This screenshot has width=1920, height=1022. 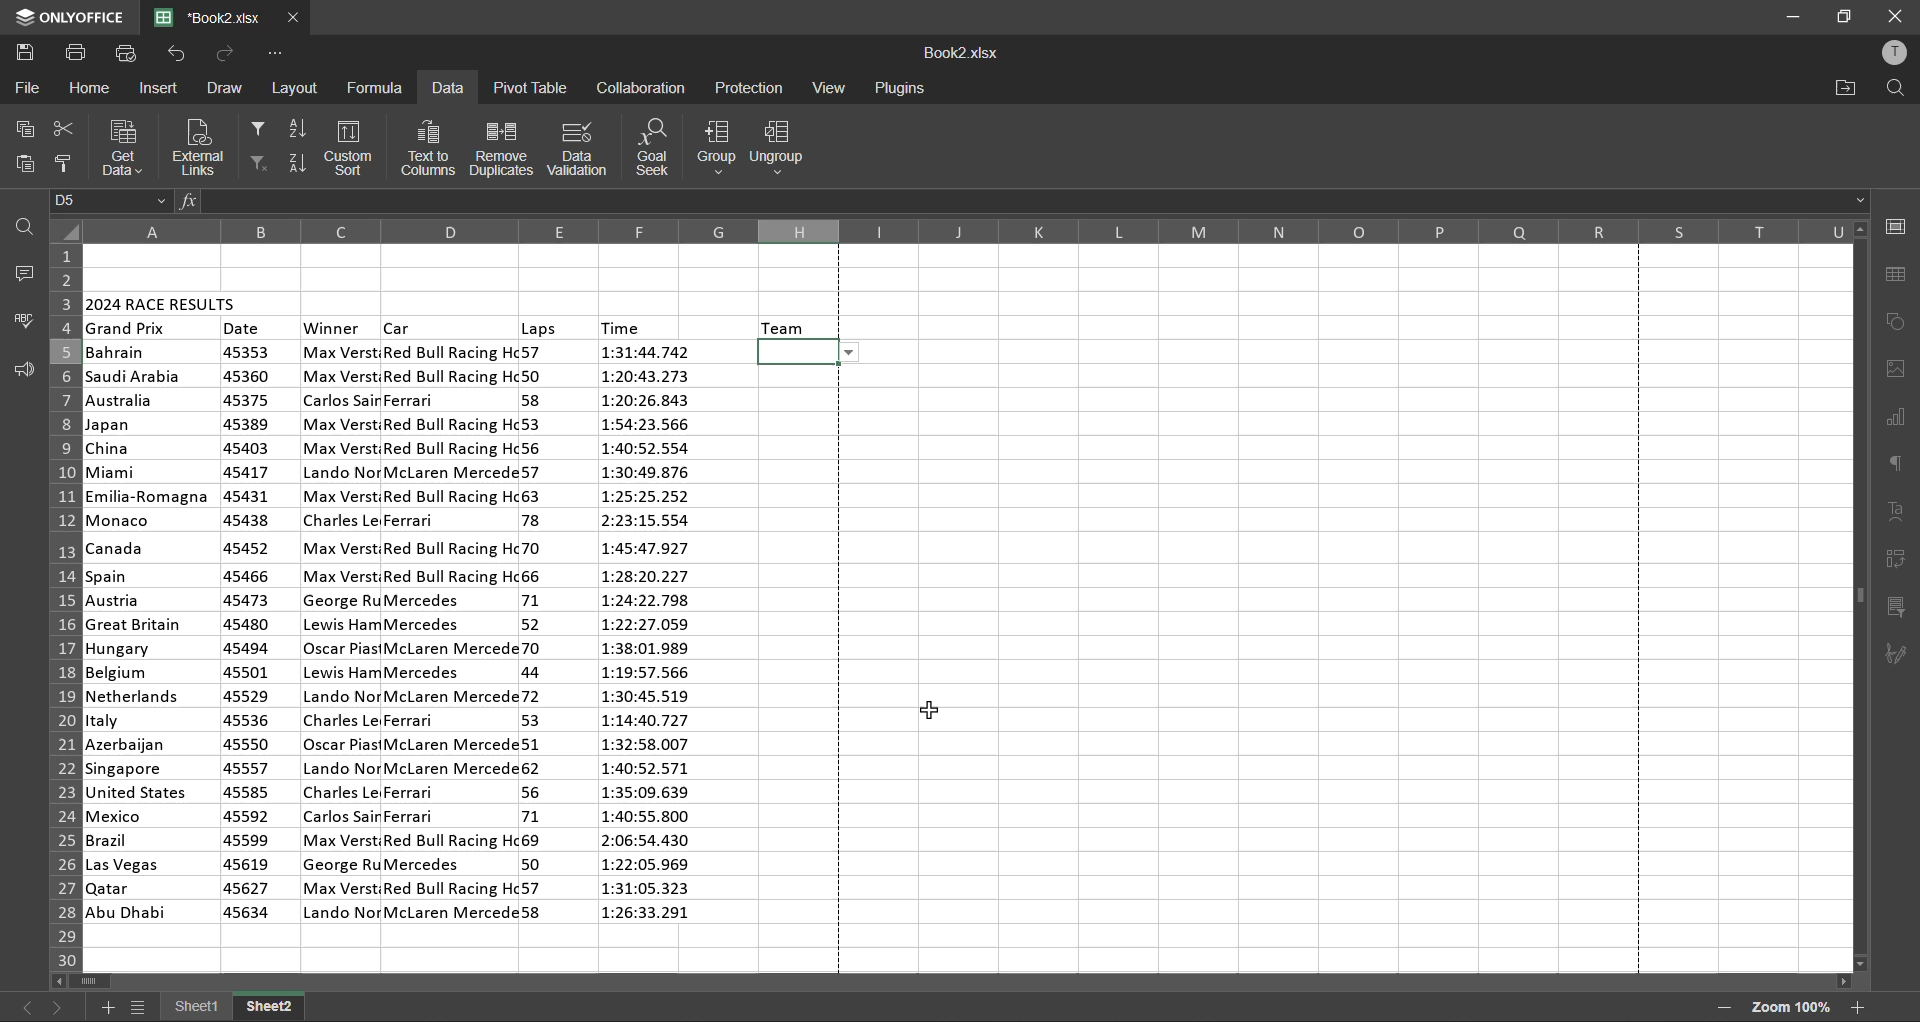 I want to click on file, so click(x=24, y=88).